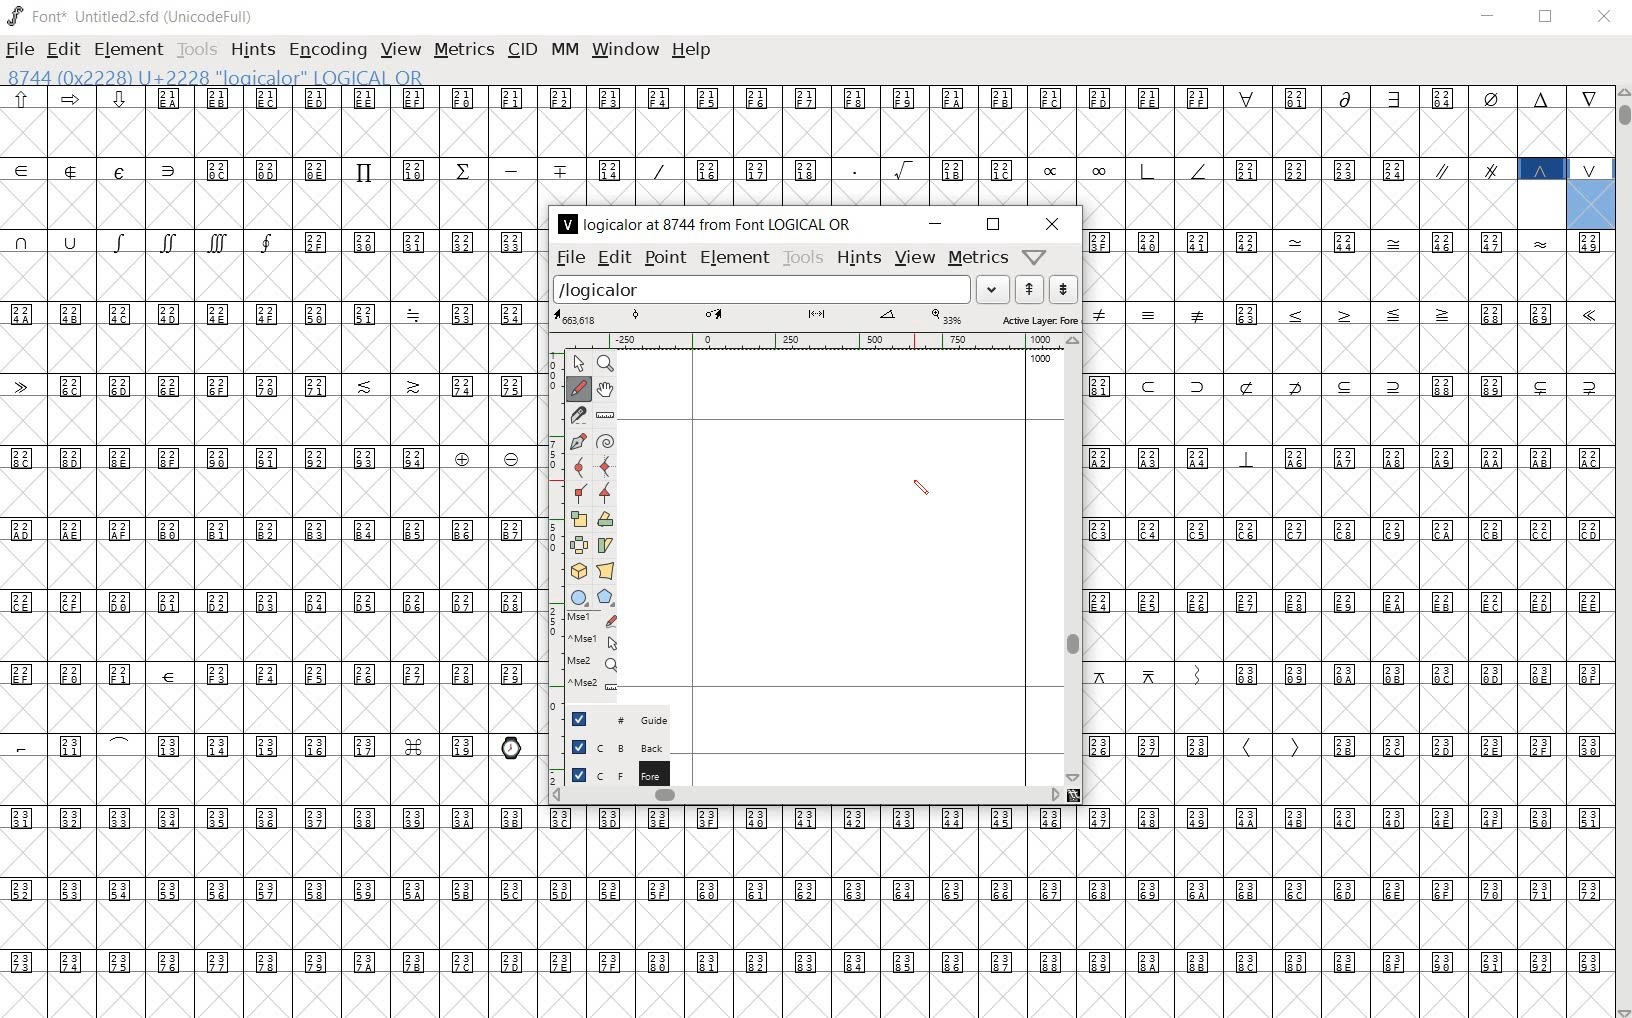  What do you see at coordinates (579, 519) in the screenshot?
I see `scale the selection` at bounding box center [579, 519].